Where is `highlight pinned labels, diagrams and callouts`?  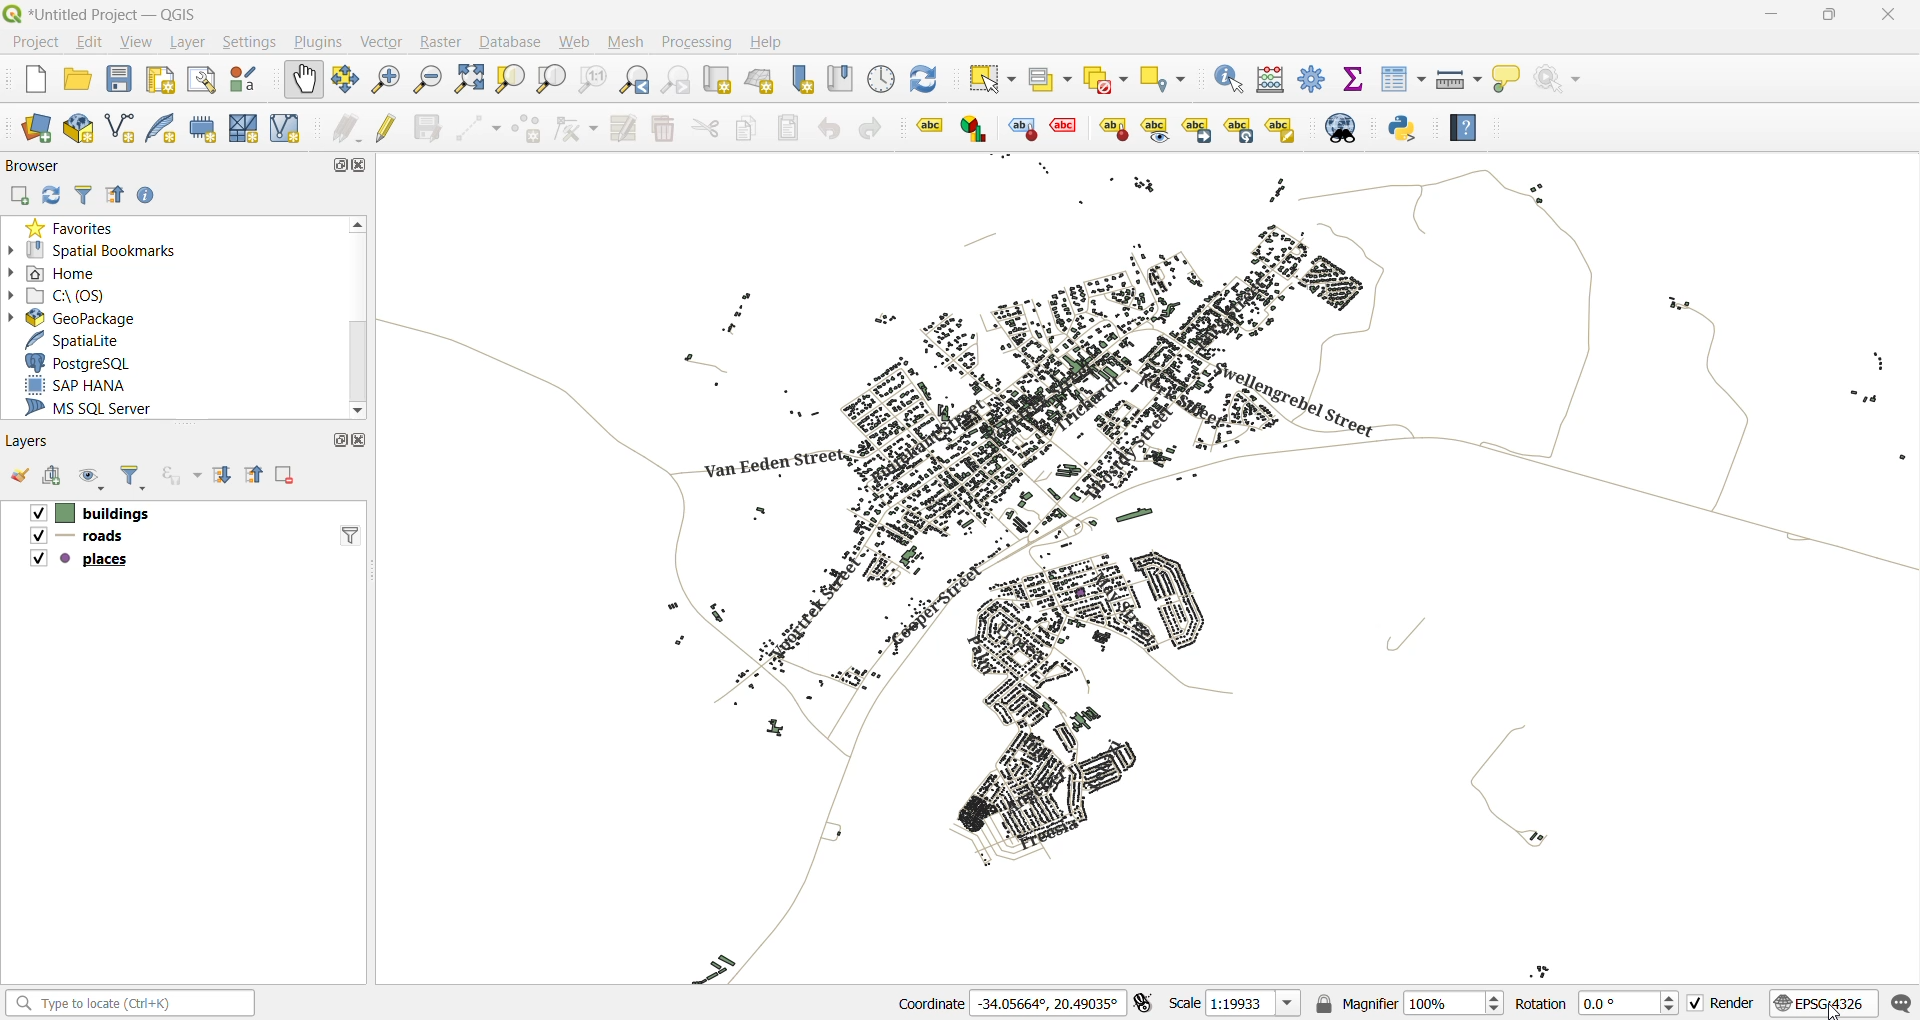
highlight pinned labels, diagrams and callouts is located at coordinates (1020, 129).